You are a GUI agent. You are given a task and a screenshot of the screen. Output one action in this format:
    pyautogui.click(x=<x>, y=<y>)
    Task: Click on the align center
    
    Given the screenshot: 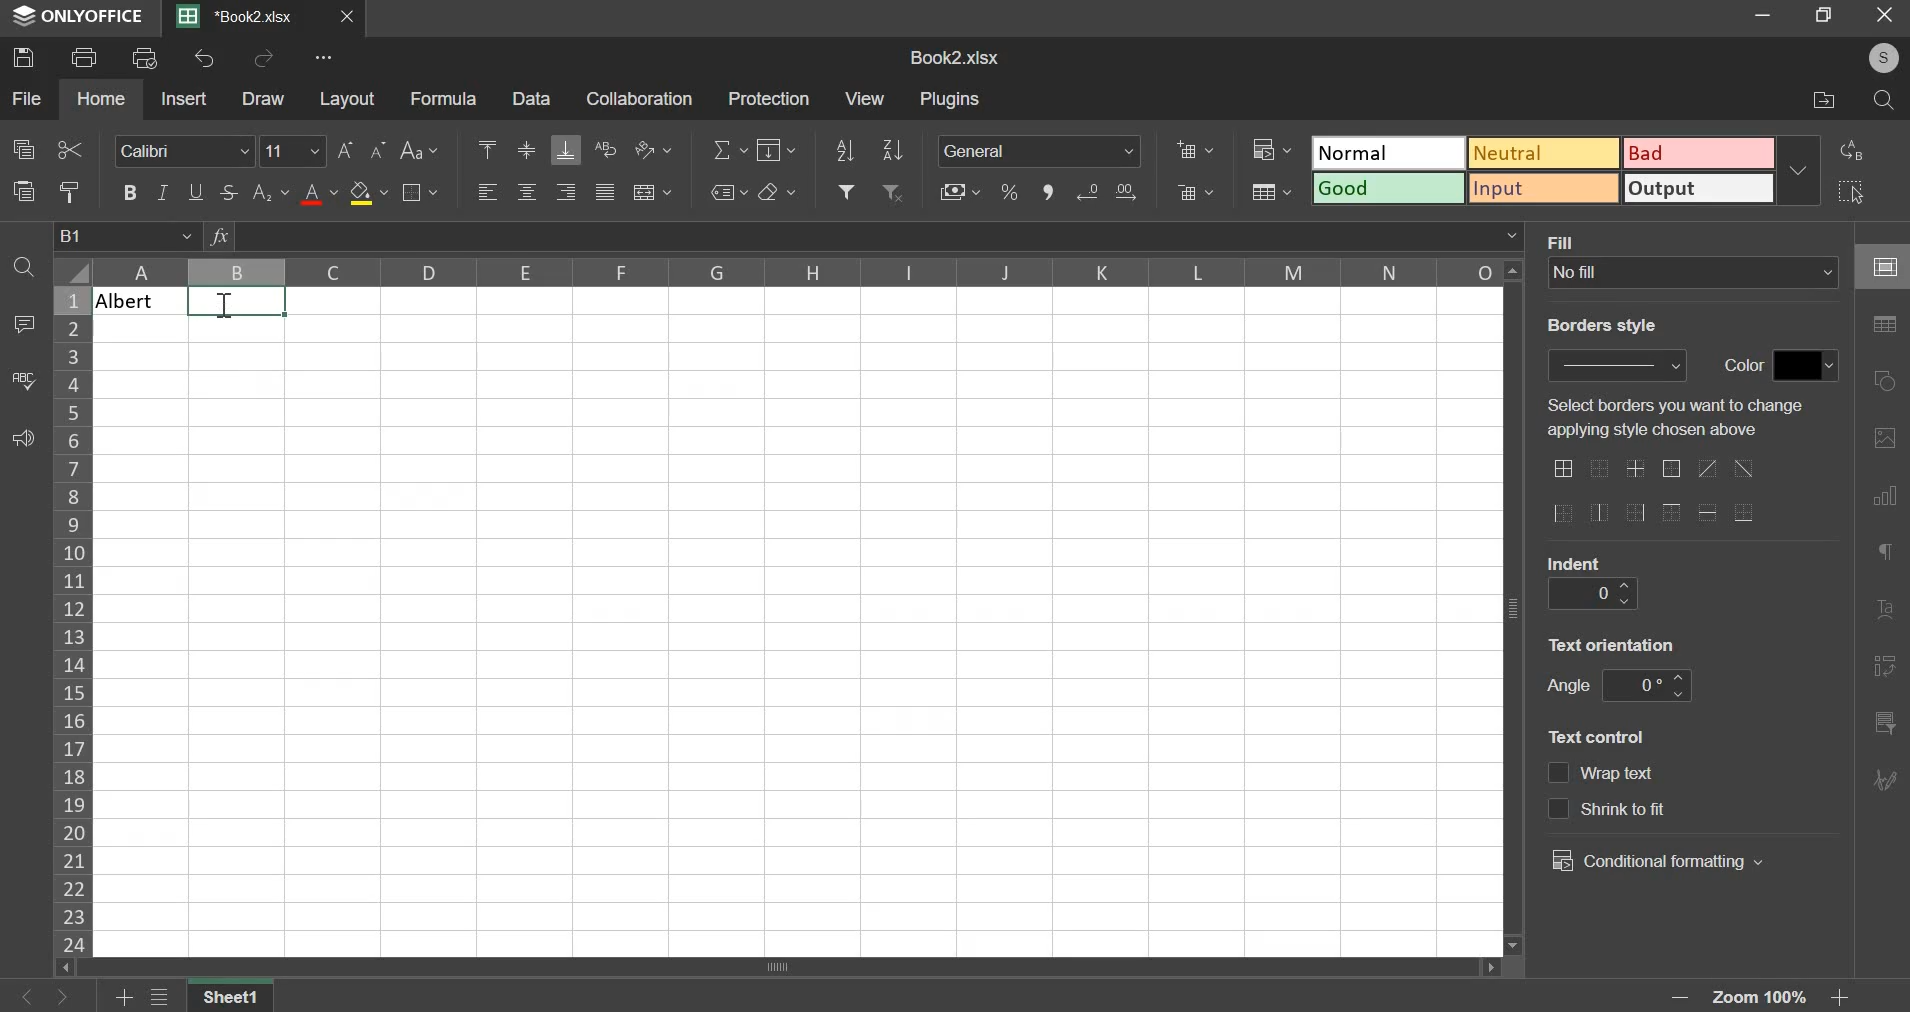 What is the action you would take?
    pyautogui.click(x=527, y=192)
    